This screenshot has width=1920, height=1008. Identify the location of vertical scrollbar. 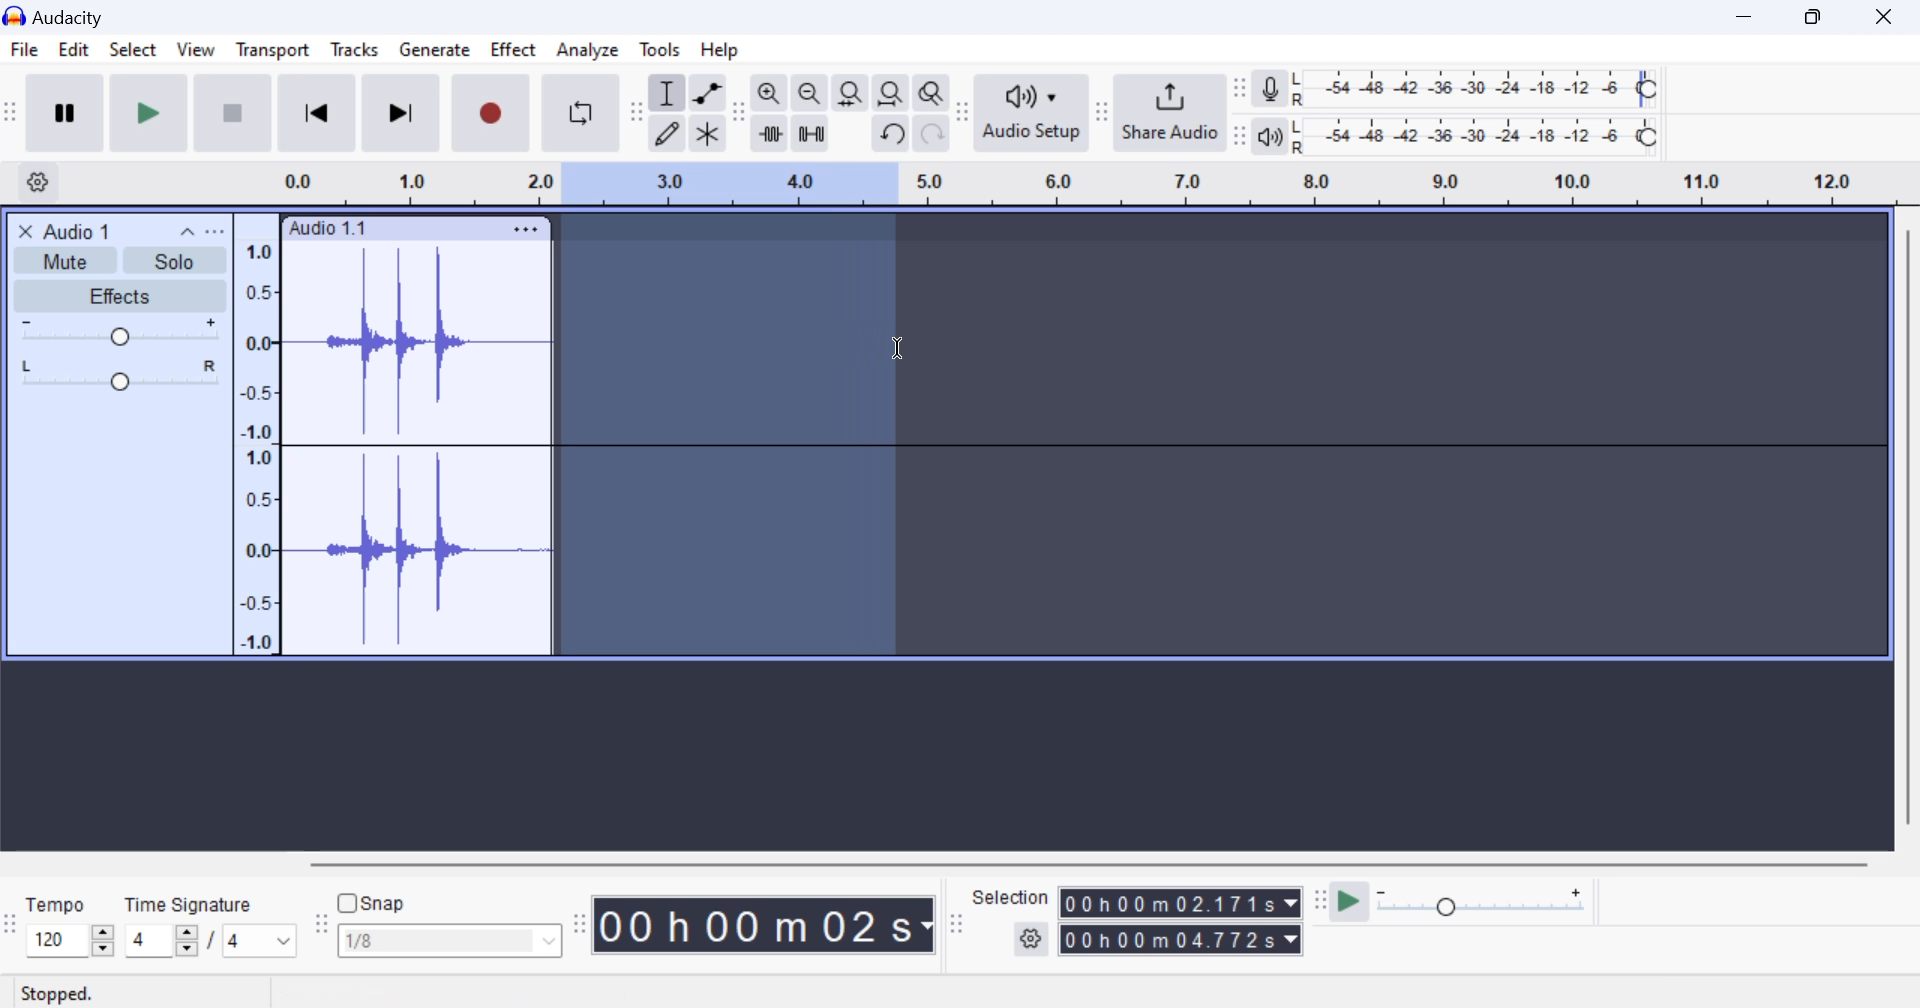
(1906, 535).